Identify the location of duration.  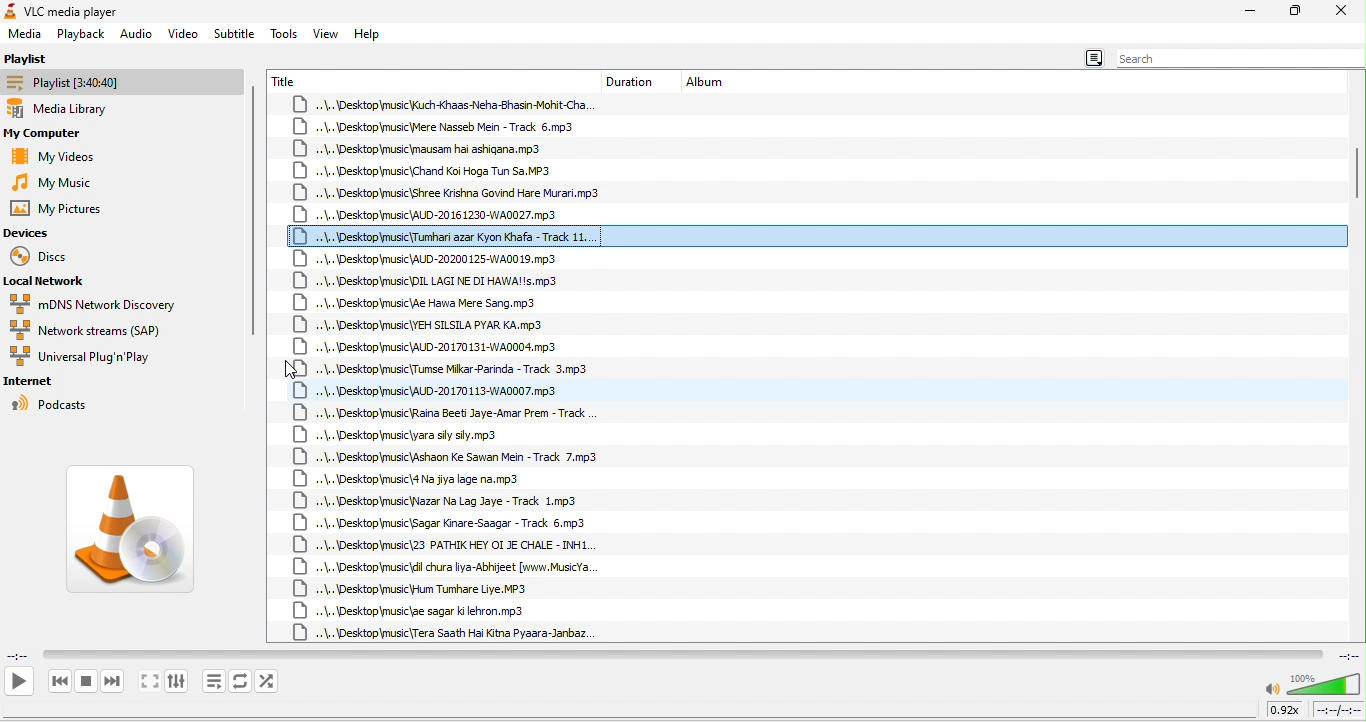
(635, 80).